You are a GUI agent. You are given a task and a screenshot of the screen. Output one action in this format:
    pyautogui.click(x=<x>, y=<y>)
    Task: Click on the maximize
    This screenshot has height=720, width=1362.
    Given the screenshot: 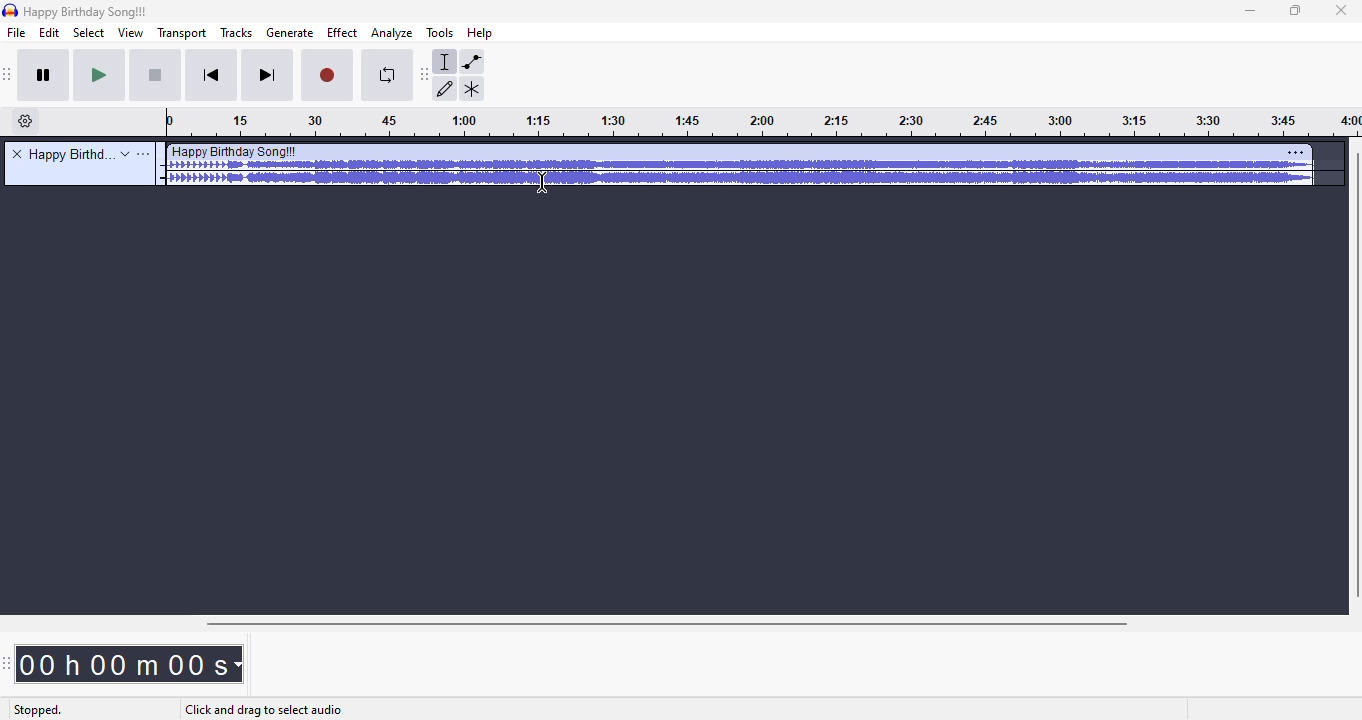 What is the action you would take?
    pyautogui.click(x=1296, y=11)
    